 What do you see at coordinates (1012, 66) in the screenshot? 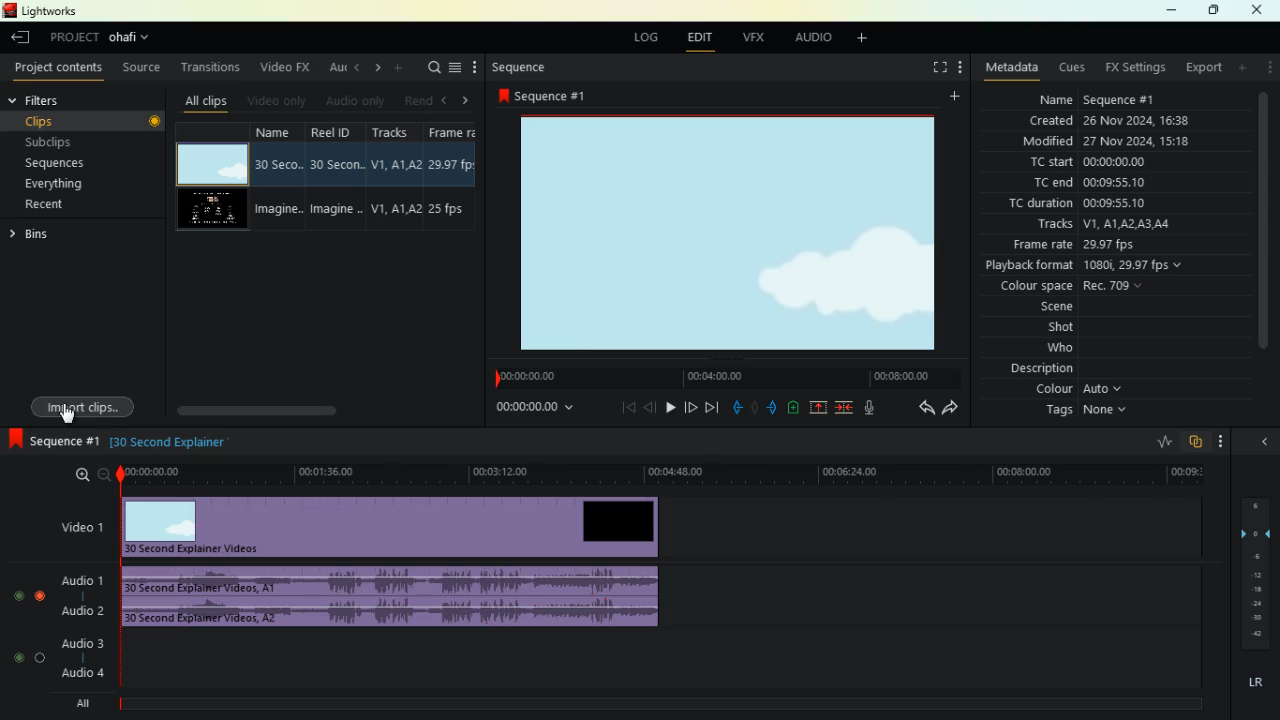
I see `metadata` at bounding box center [1012, 66].